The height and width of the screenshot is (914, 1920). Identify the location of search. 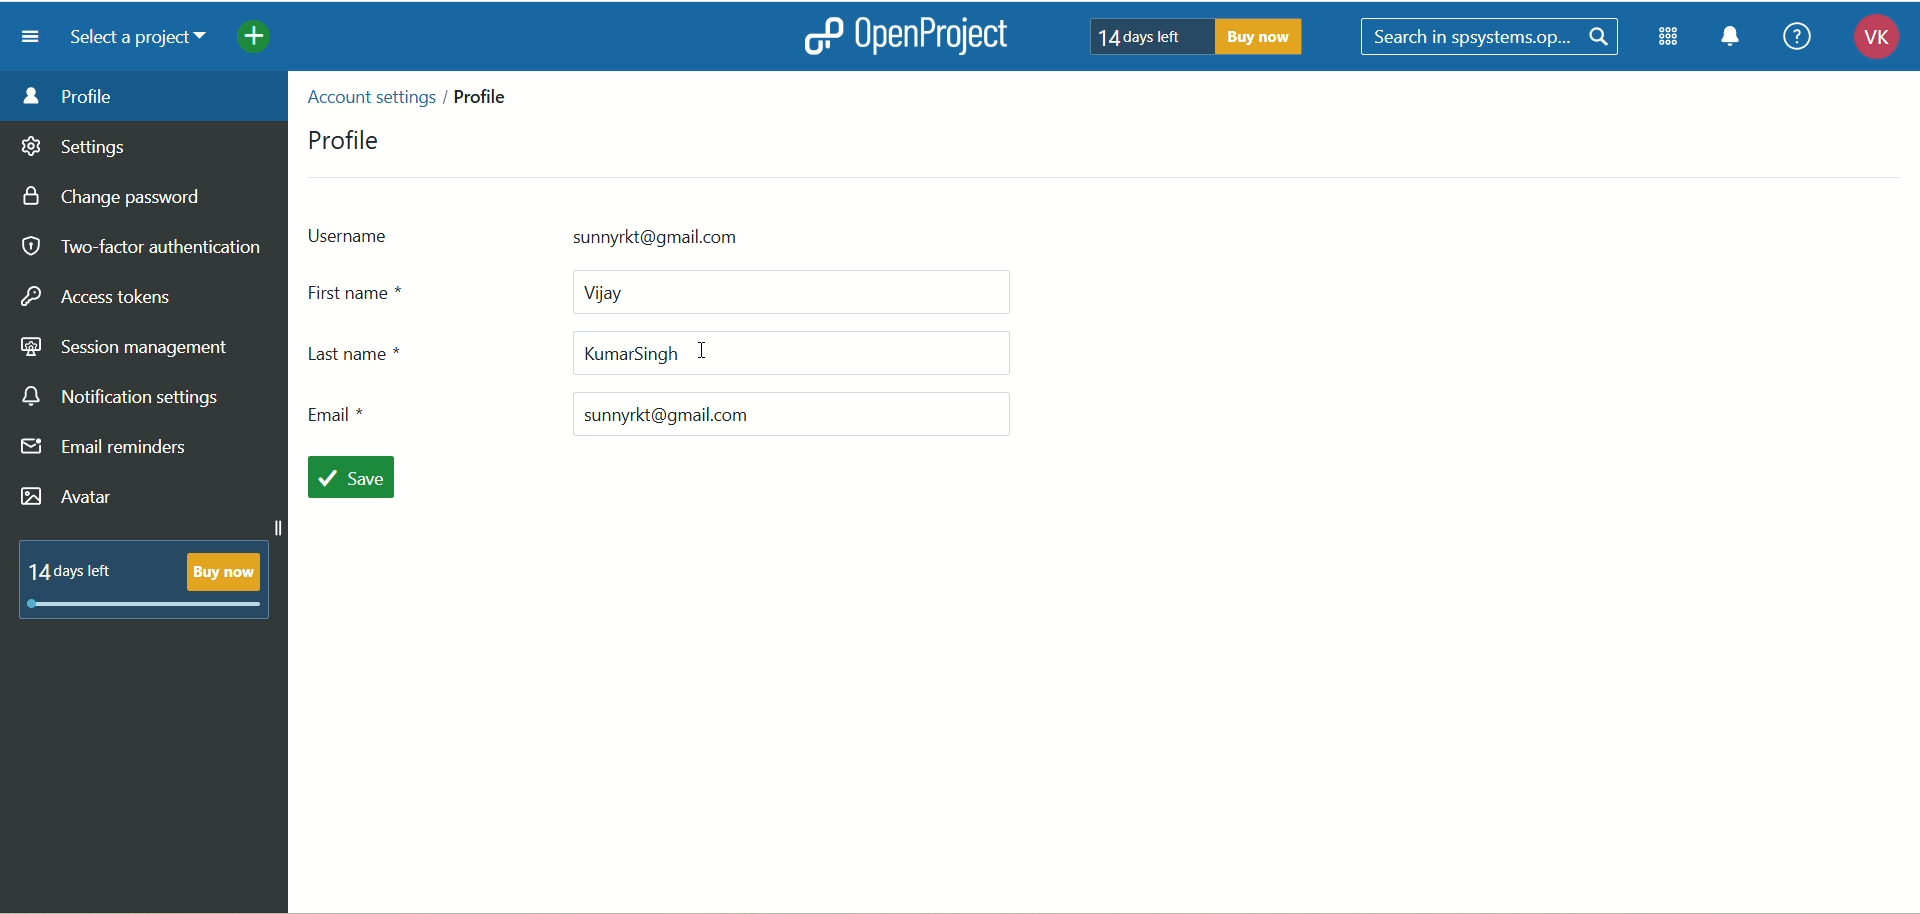
(1491, 37).